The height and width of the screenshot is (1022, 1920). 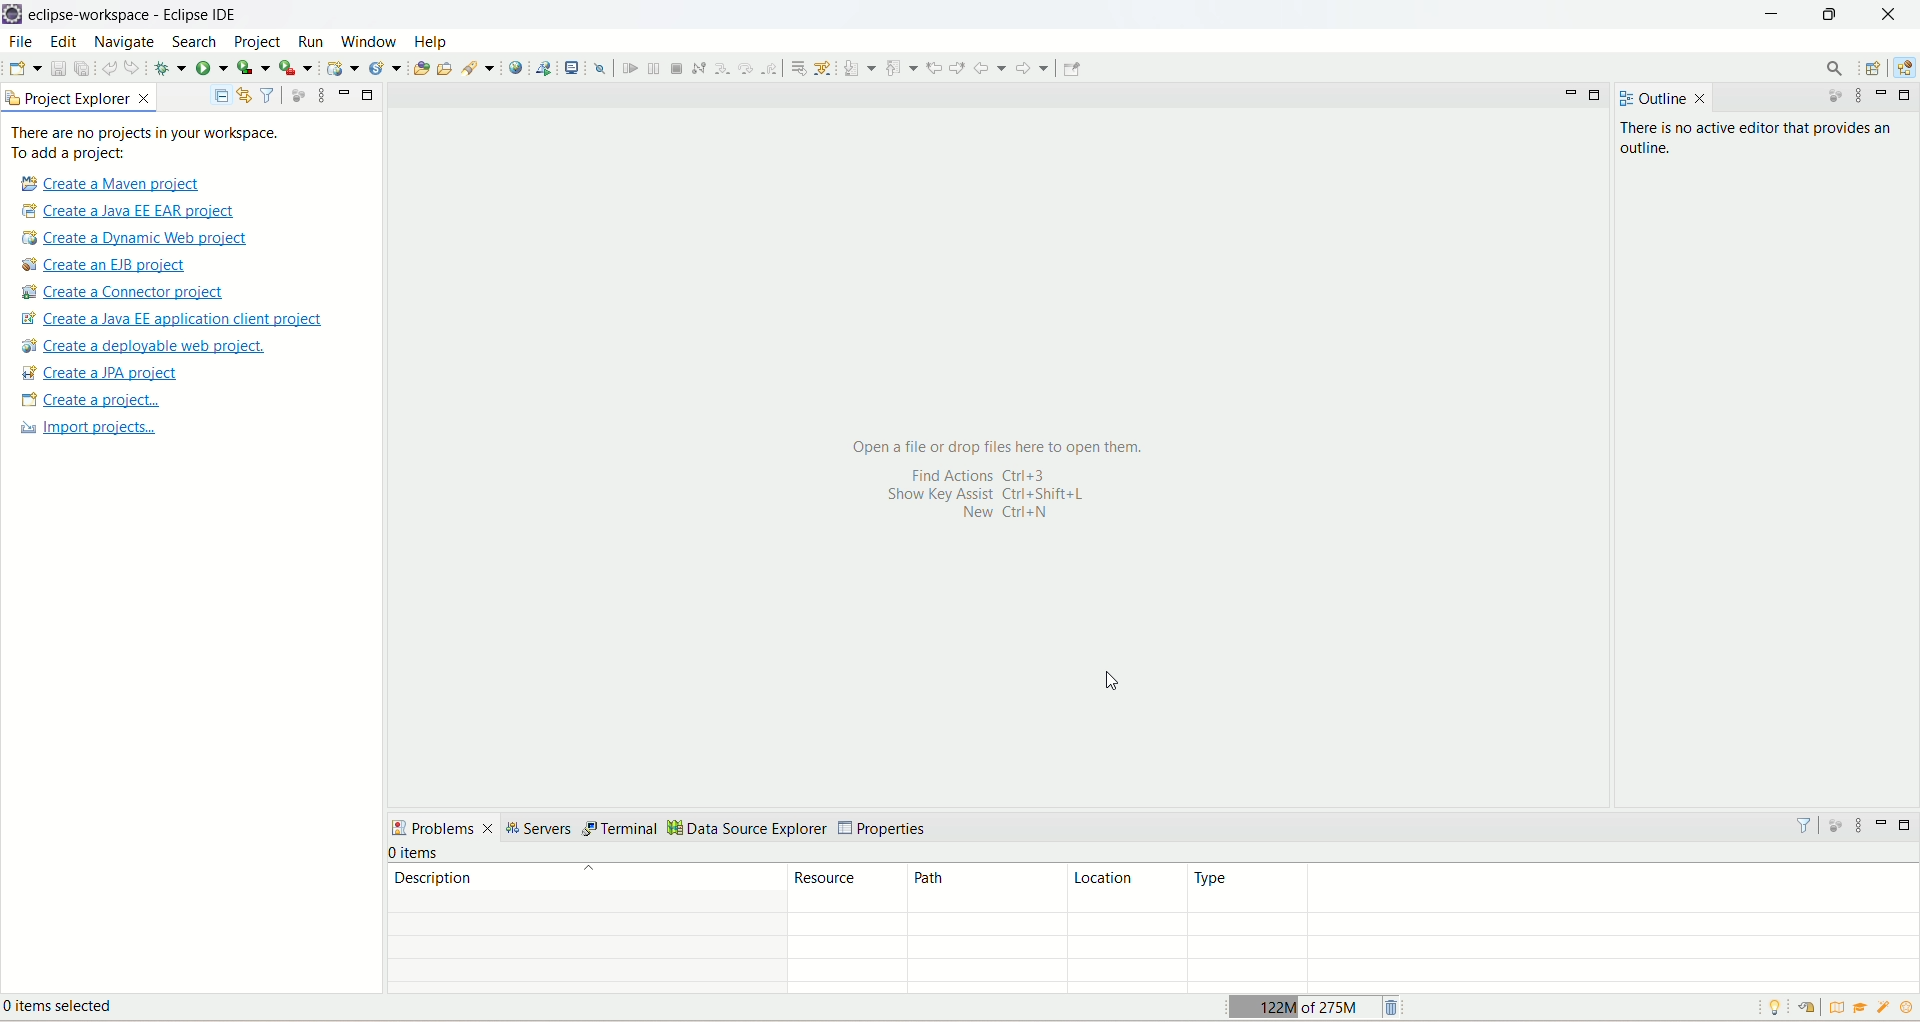 I want to click on close, so click(x=1888, y=14).